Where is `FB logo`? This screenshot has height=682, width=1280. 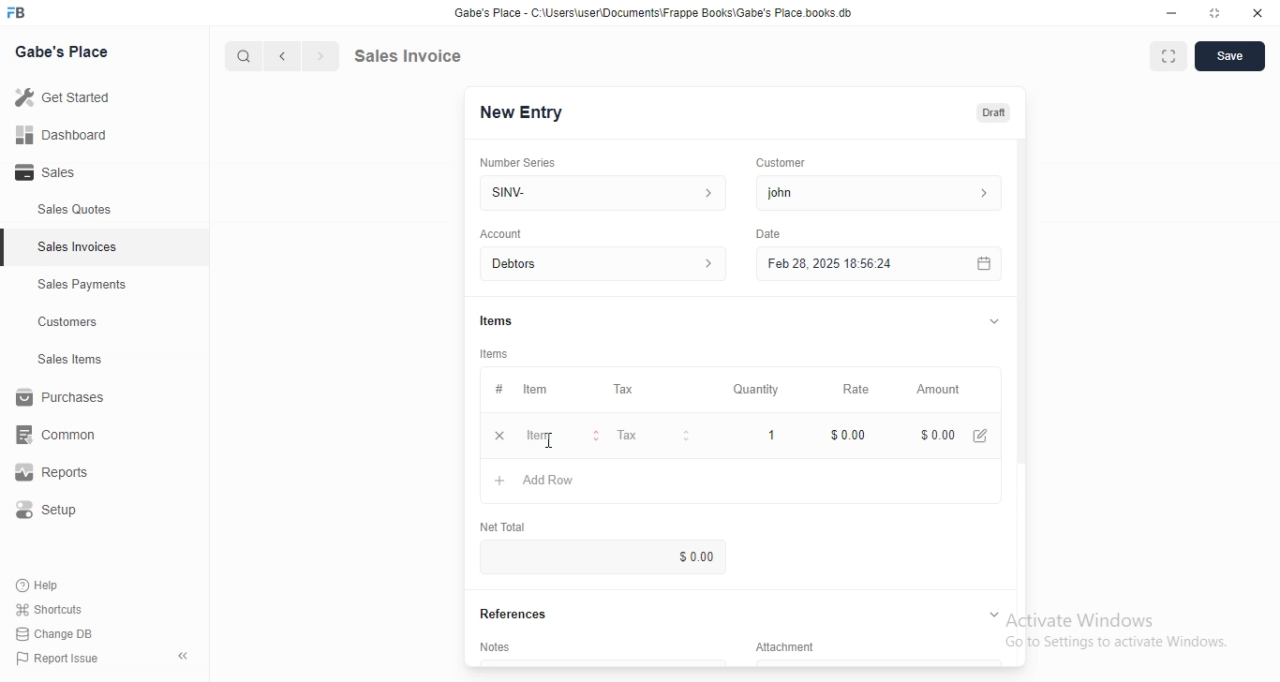 FB logo is located at coordinates (20, 13).